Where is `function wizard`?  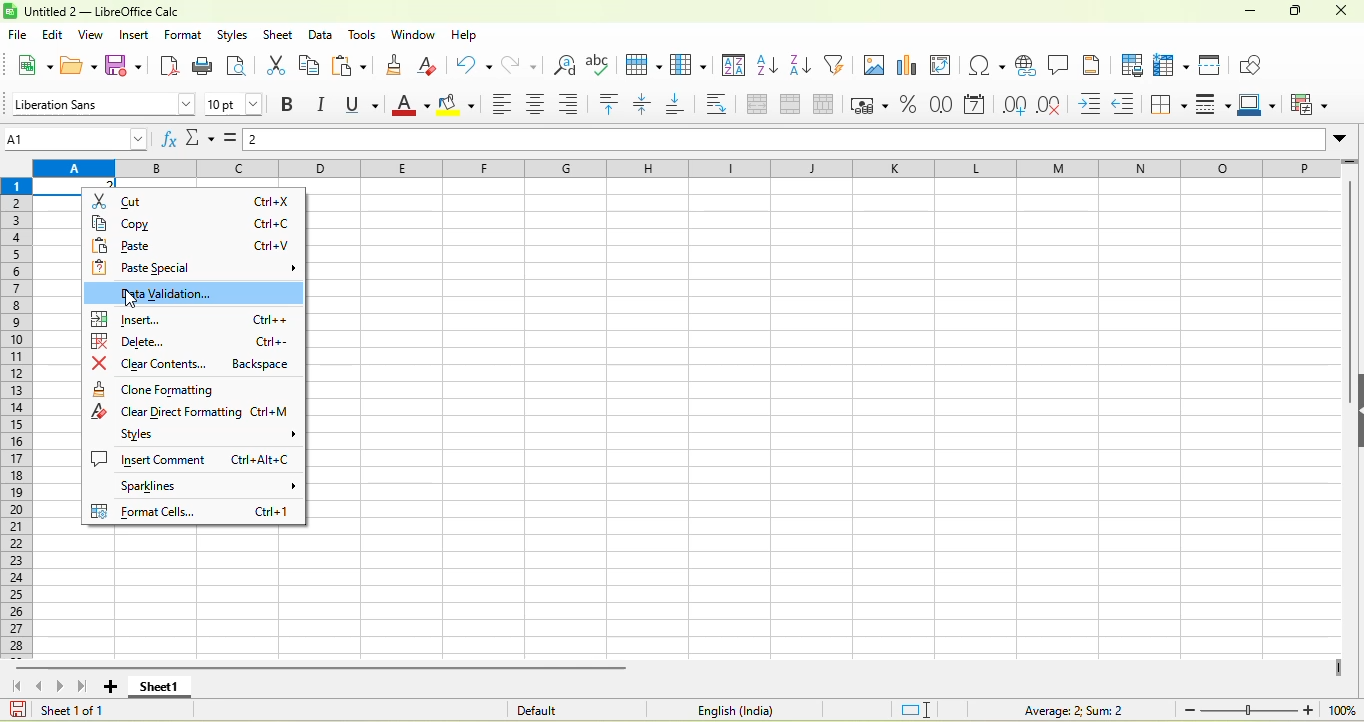 function wizard is located at coordinates (169, 139).